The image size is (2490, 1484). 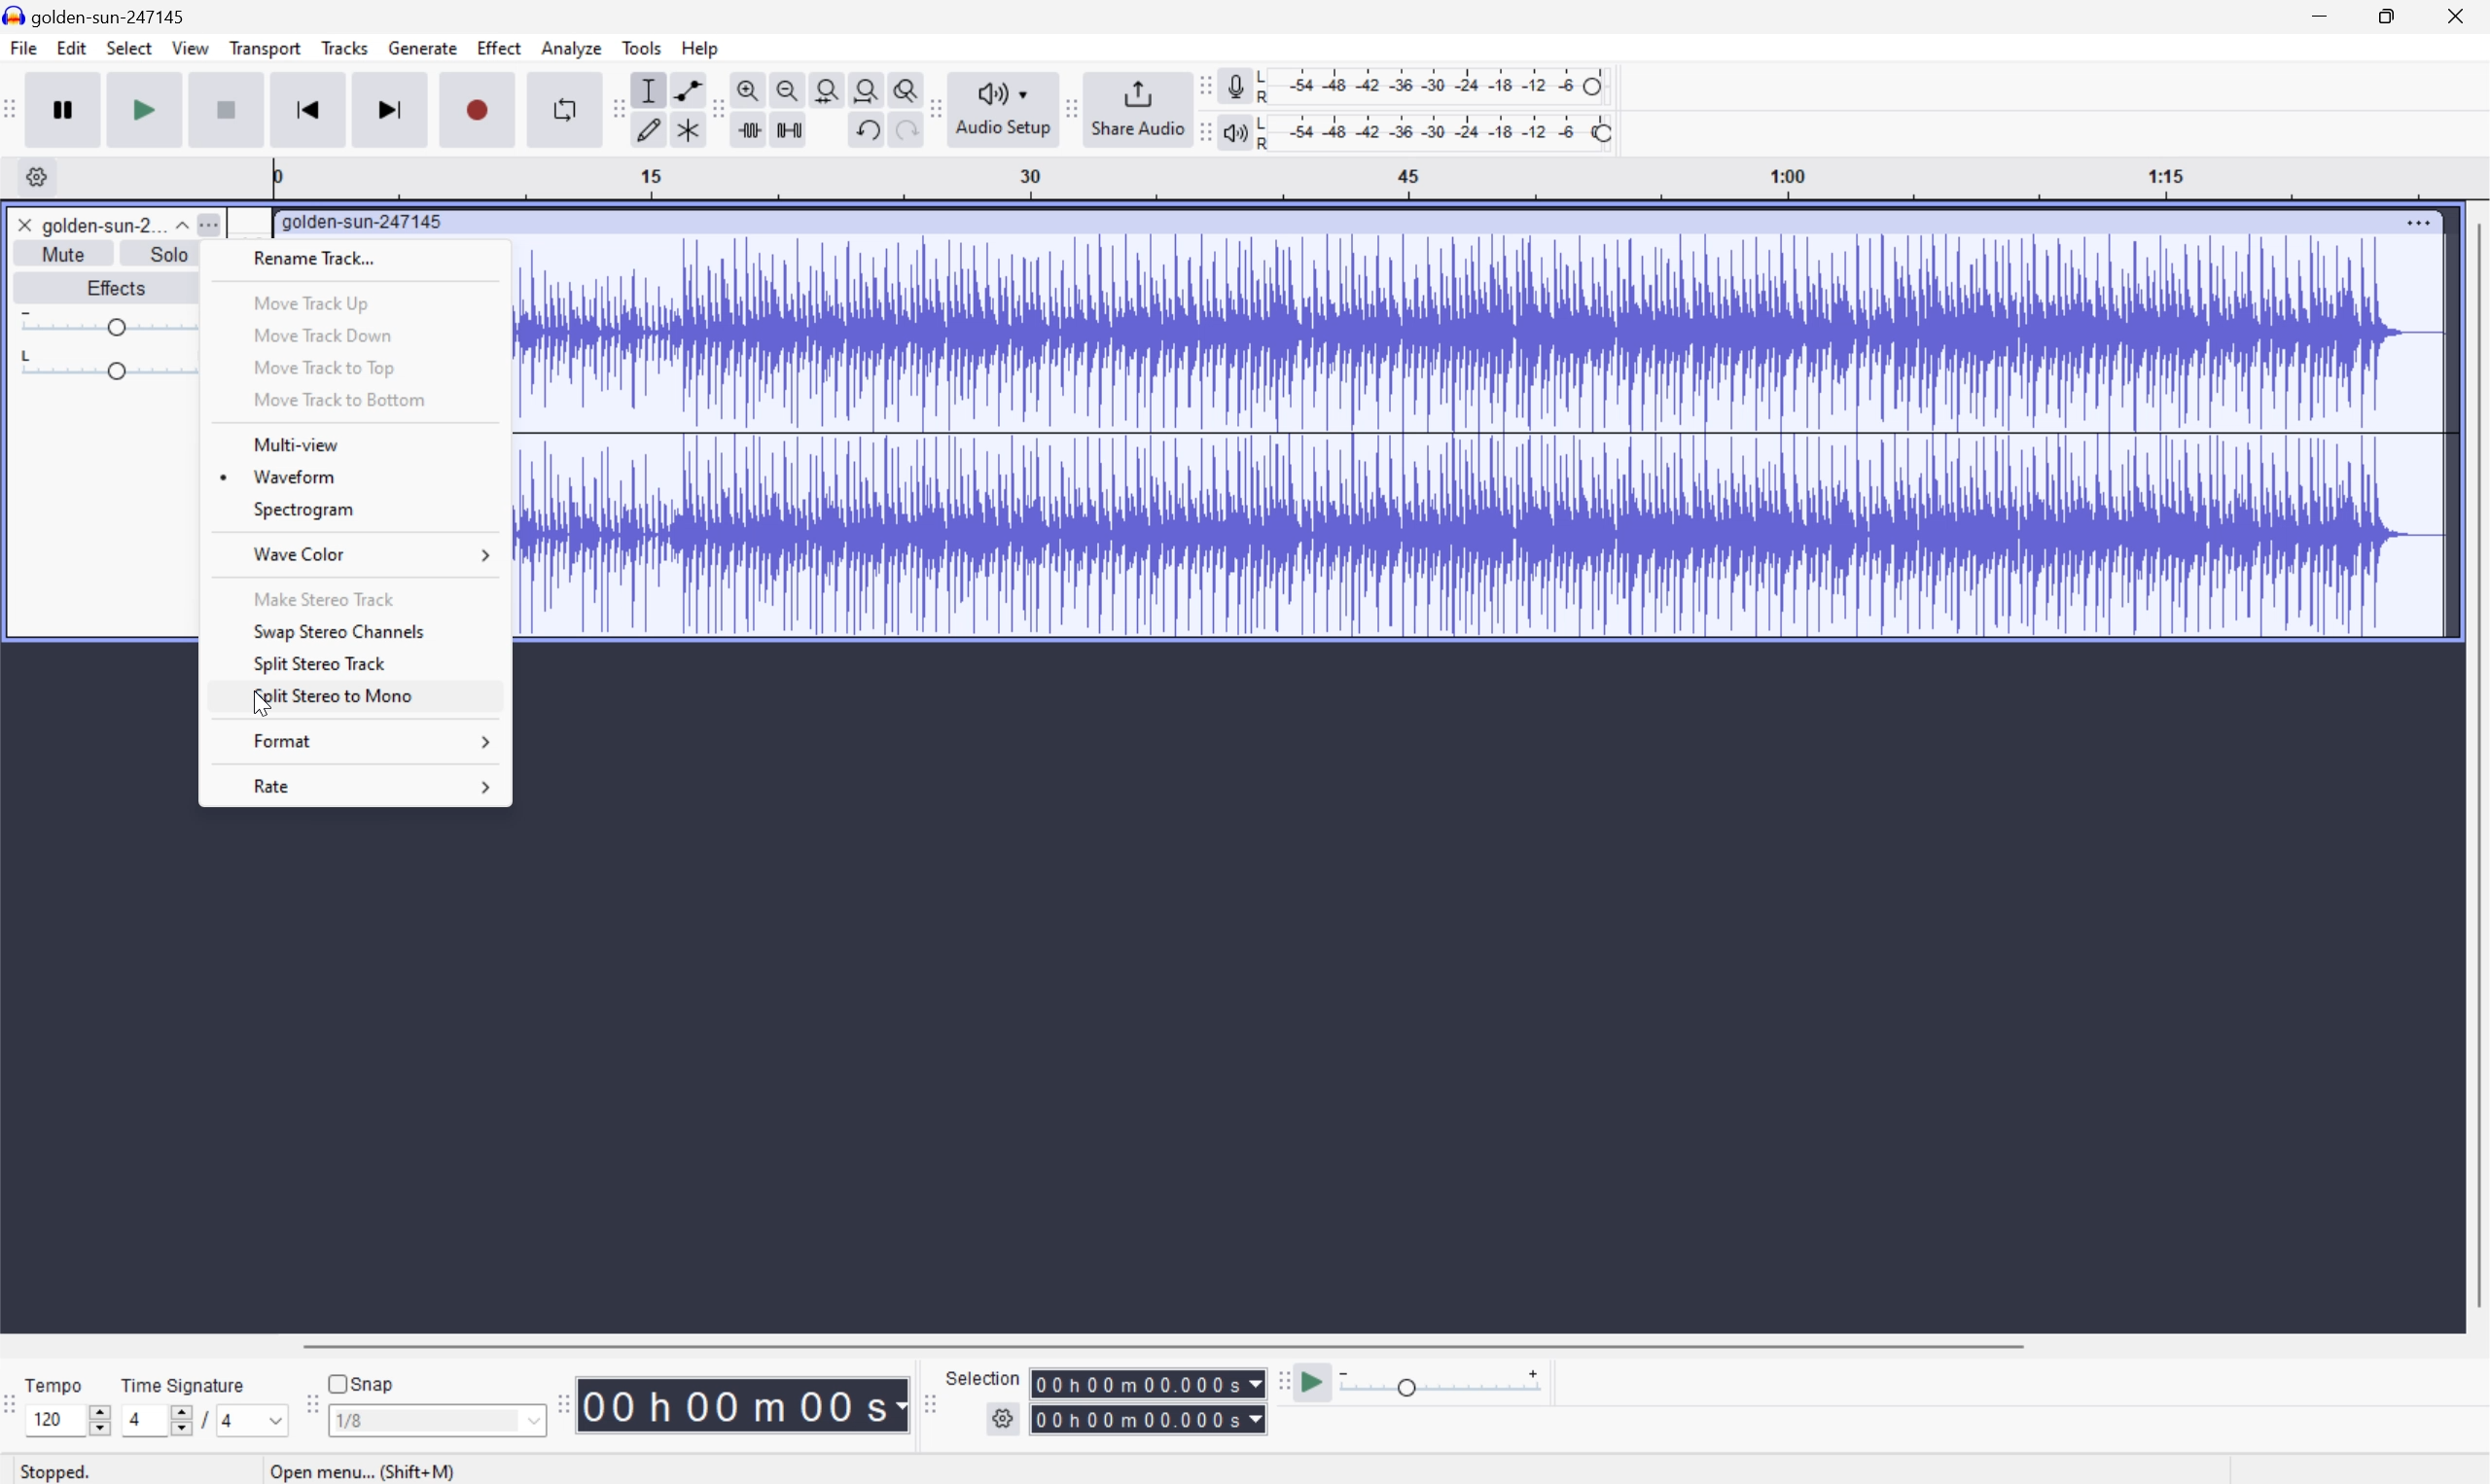 What do you see at coordinates (150, 110) in the screenshot?
I see `Play` at bounding box center [150, 110].